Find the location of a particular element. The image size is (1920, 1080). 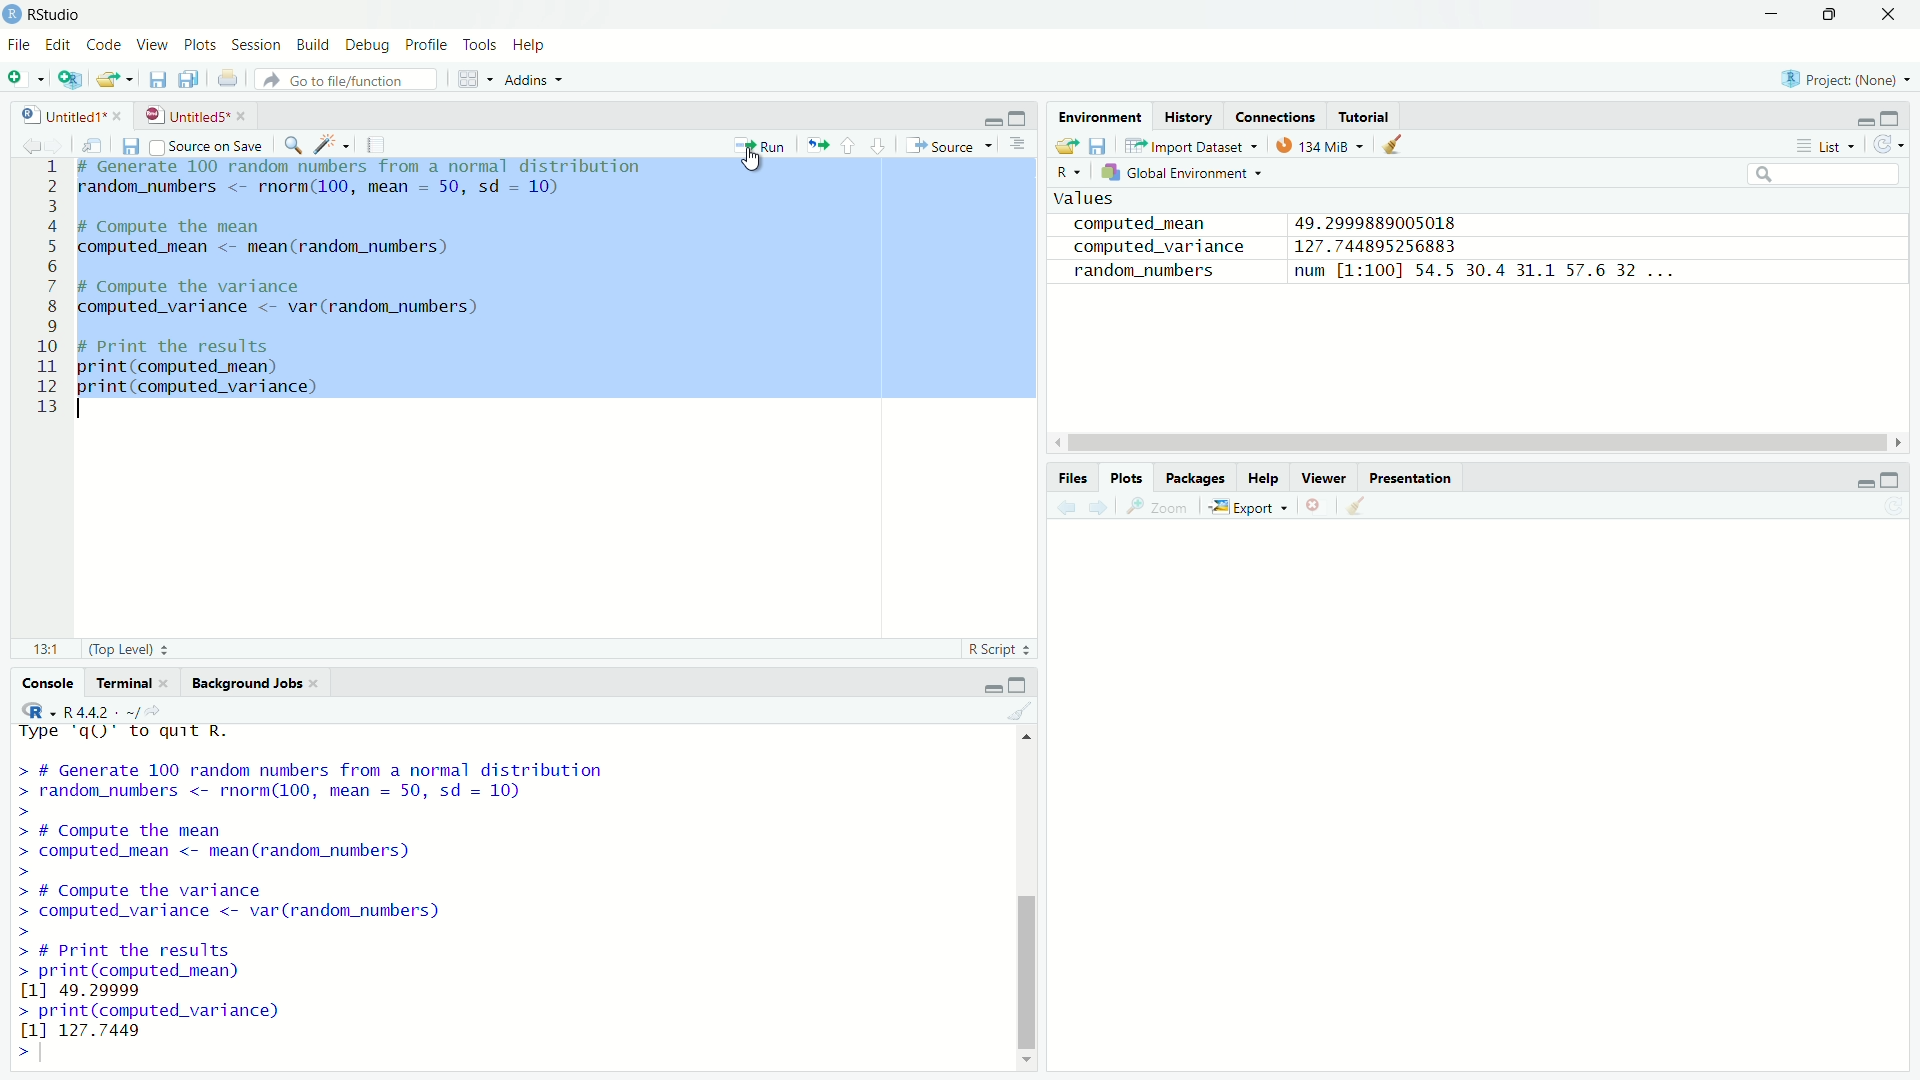

typing cursor is located at coordinates (88, 407).